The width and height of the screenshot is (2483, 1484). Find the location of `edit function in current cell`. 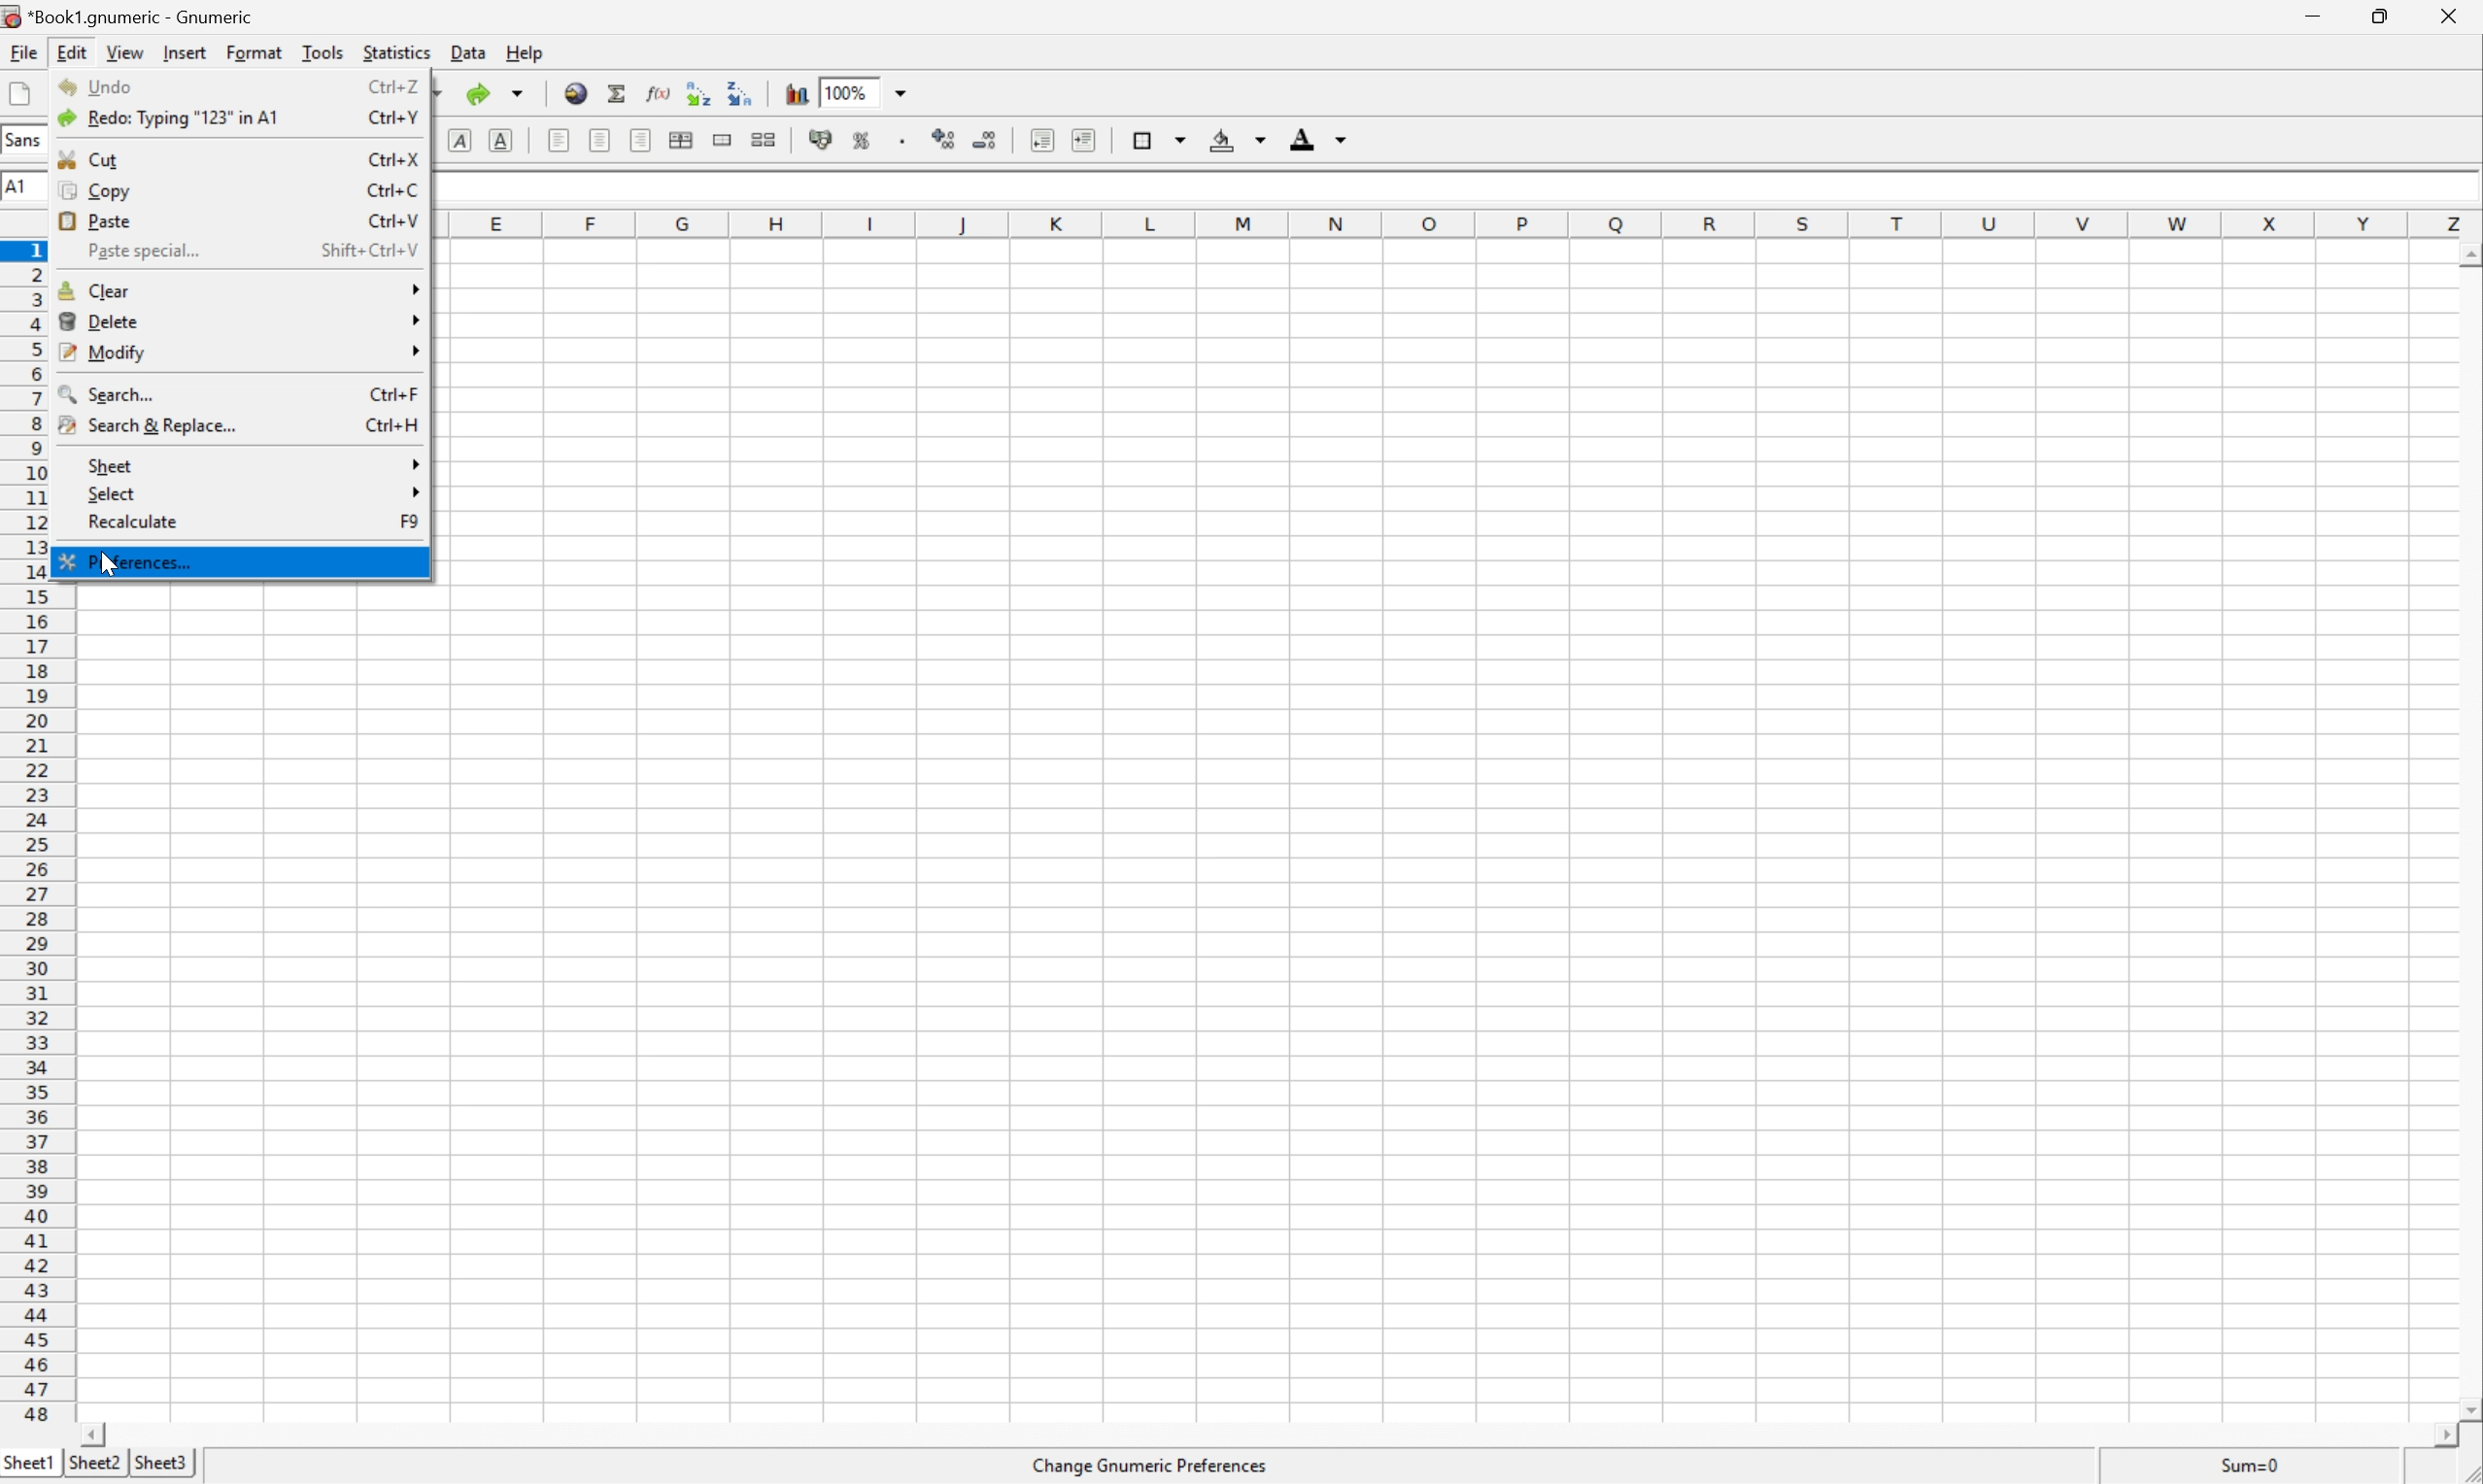

edit function in current cell is located at coordinates (660, 92).